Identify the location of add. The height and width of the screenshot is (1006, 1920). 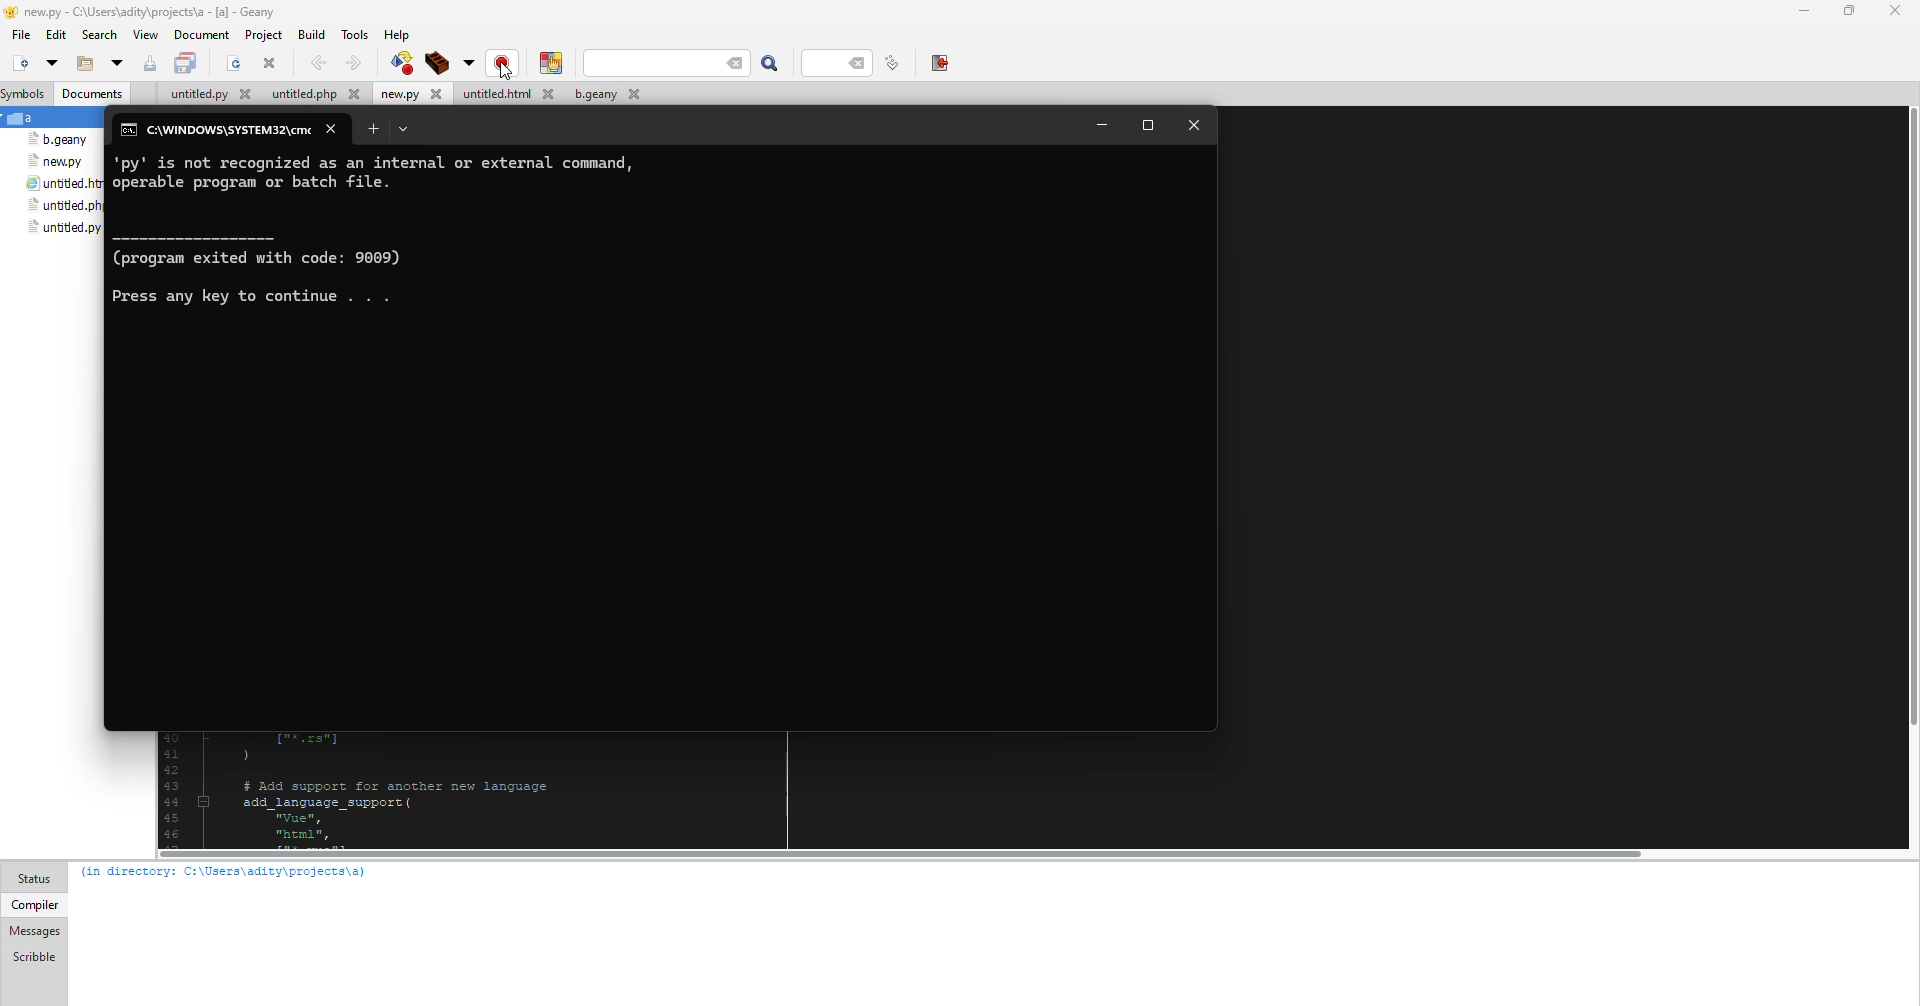
(374, 129).